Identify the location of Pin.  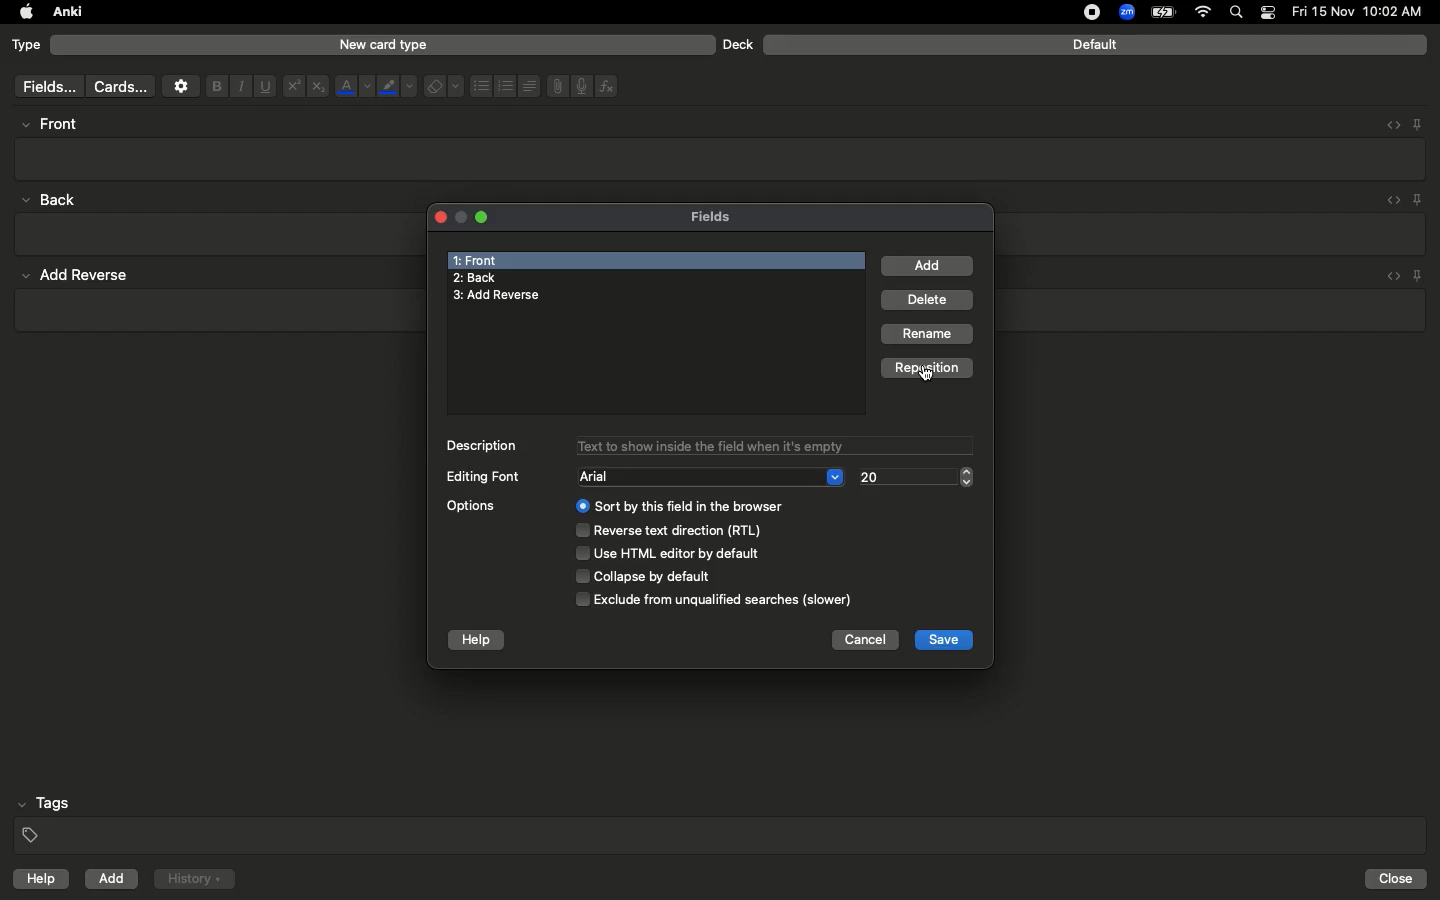
(1417, 123).